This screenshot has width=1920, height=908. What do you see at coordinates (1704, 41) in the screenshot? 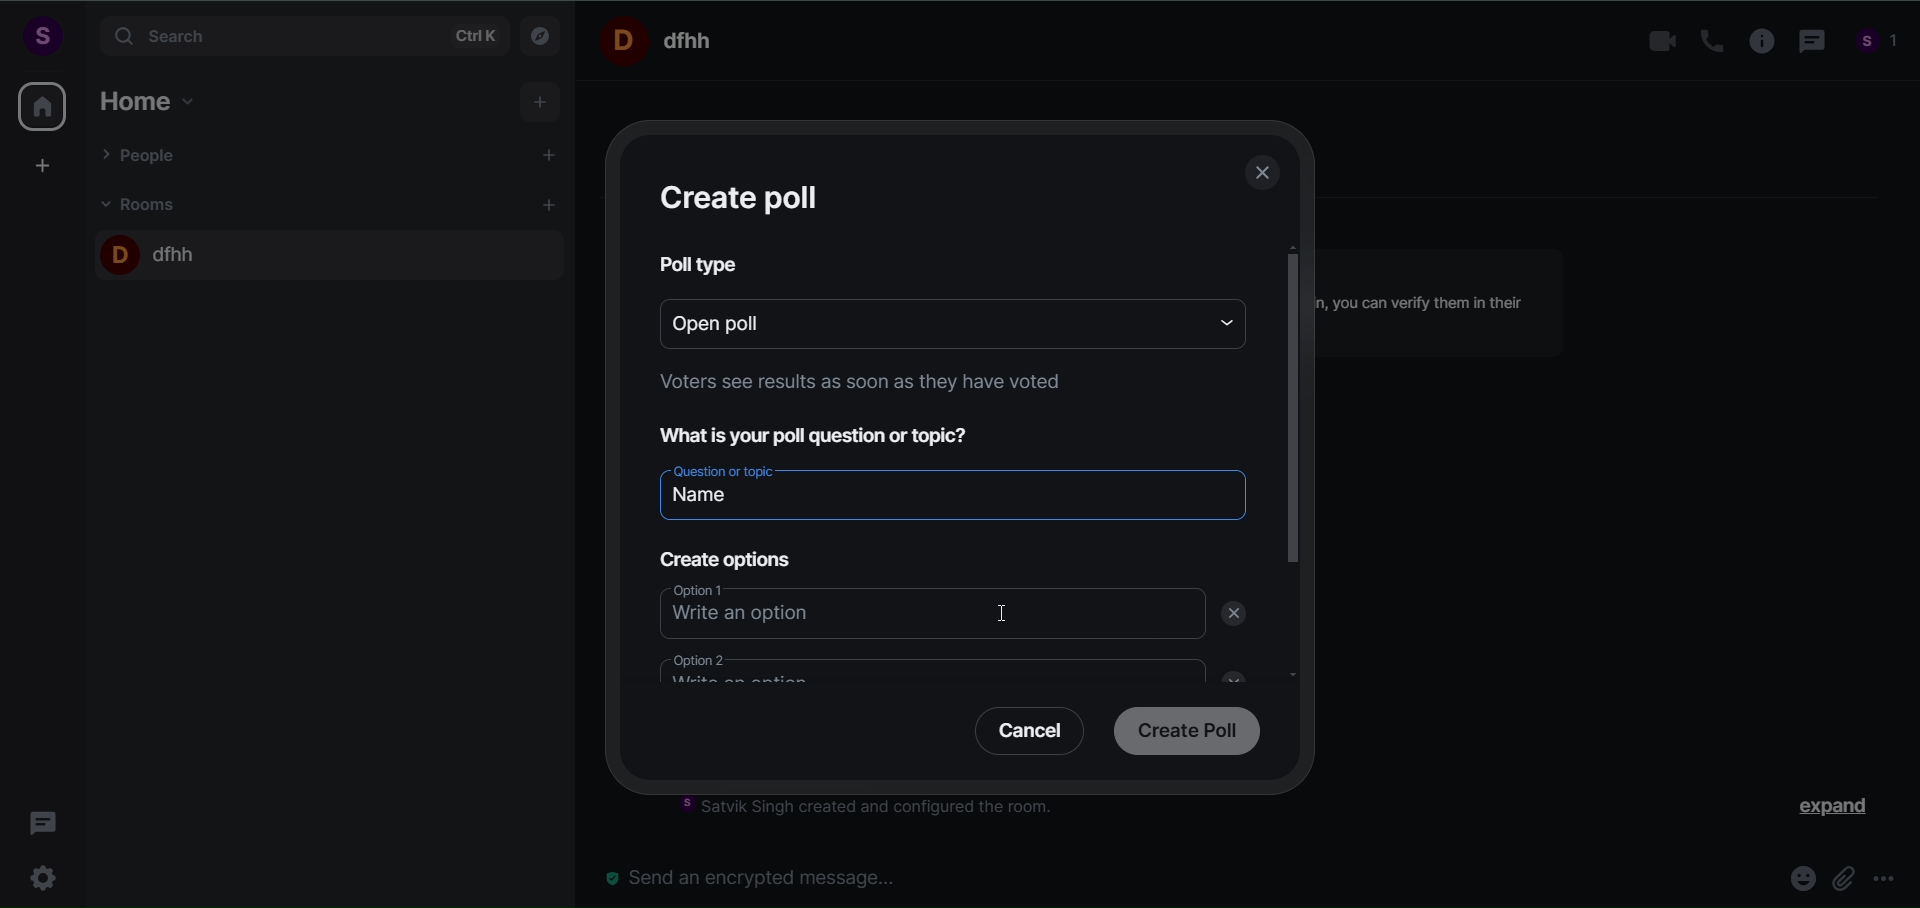
I see `call` at bounding box center [1704, 41].